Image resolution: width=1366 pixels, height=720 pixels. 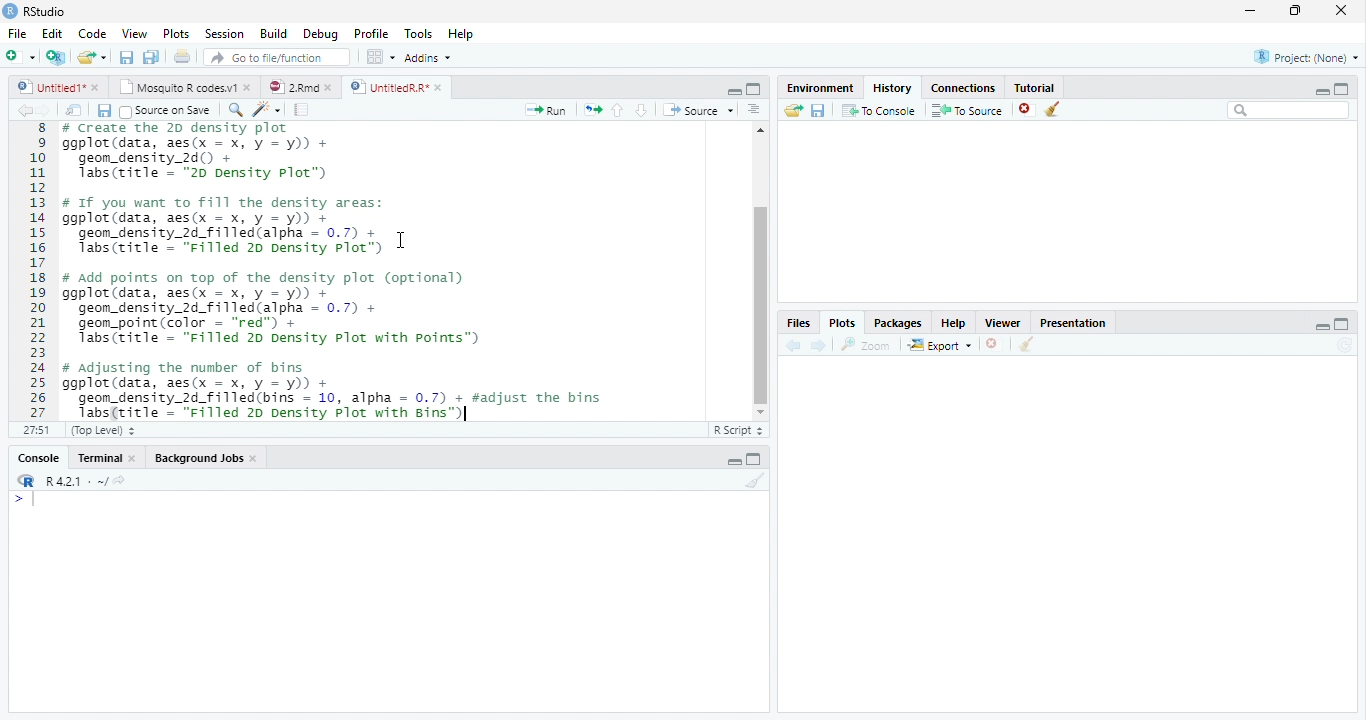 I want to click on close, so click(x=1342, y=10).